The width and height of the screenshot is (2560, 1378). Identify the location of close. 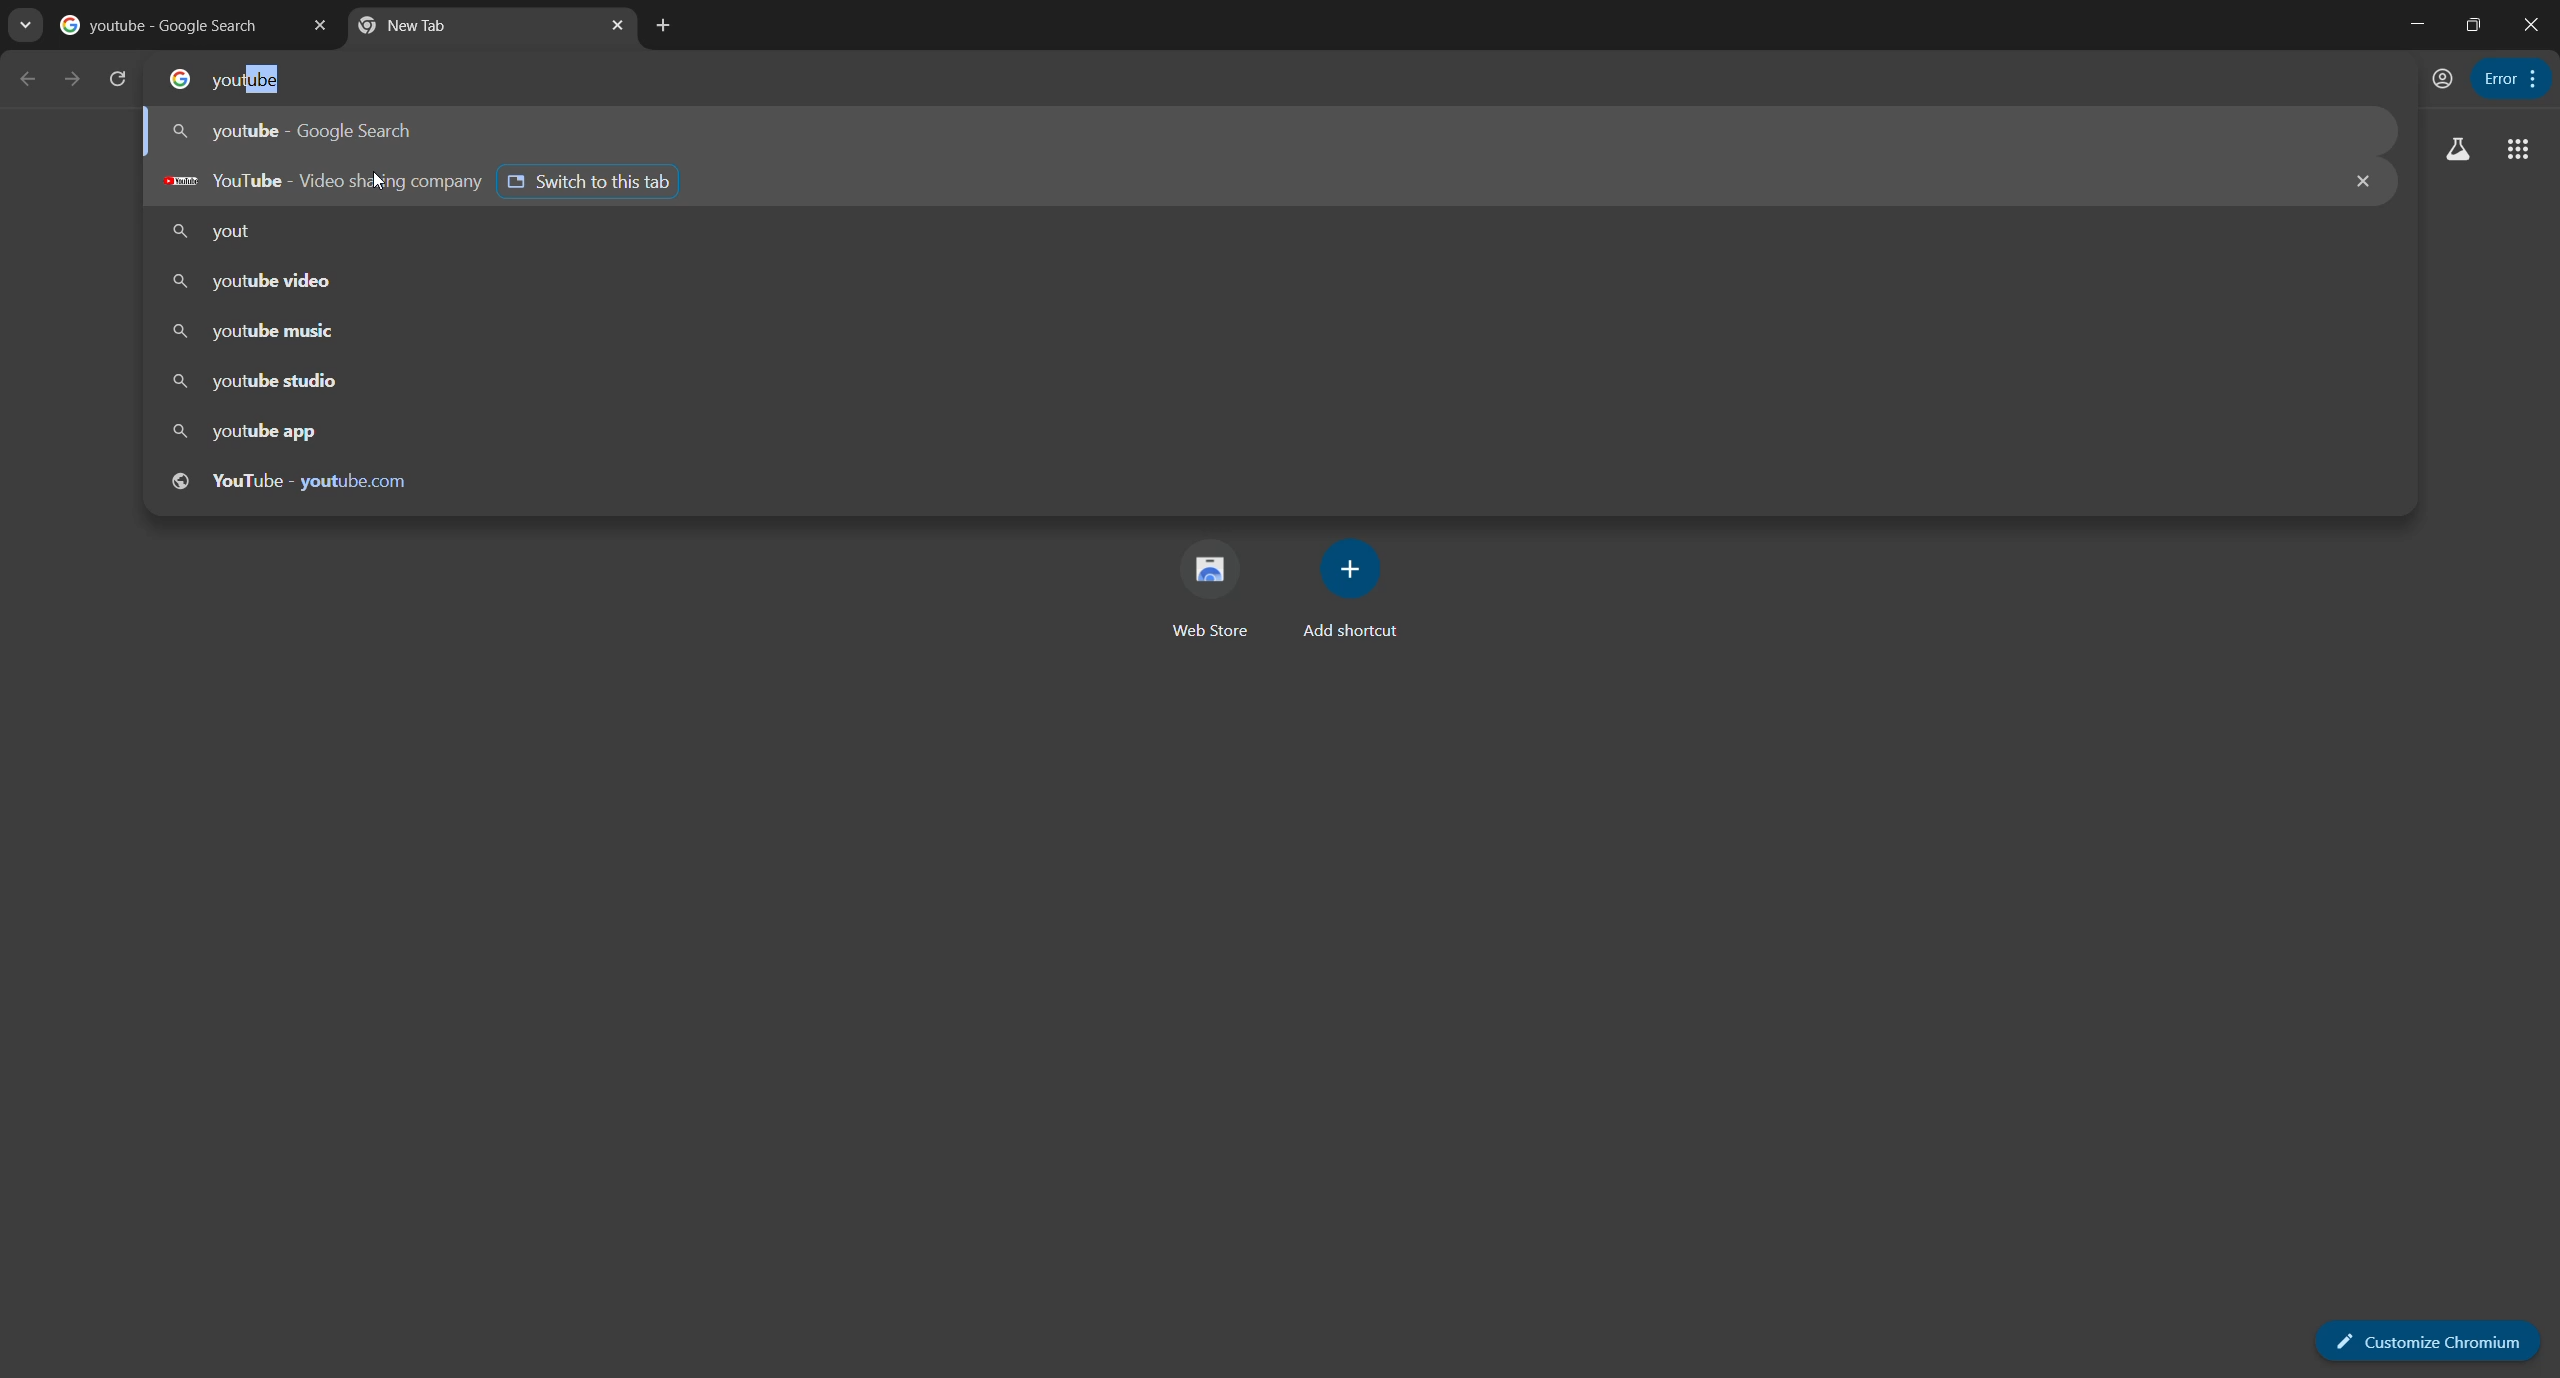
(318, 27).